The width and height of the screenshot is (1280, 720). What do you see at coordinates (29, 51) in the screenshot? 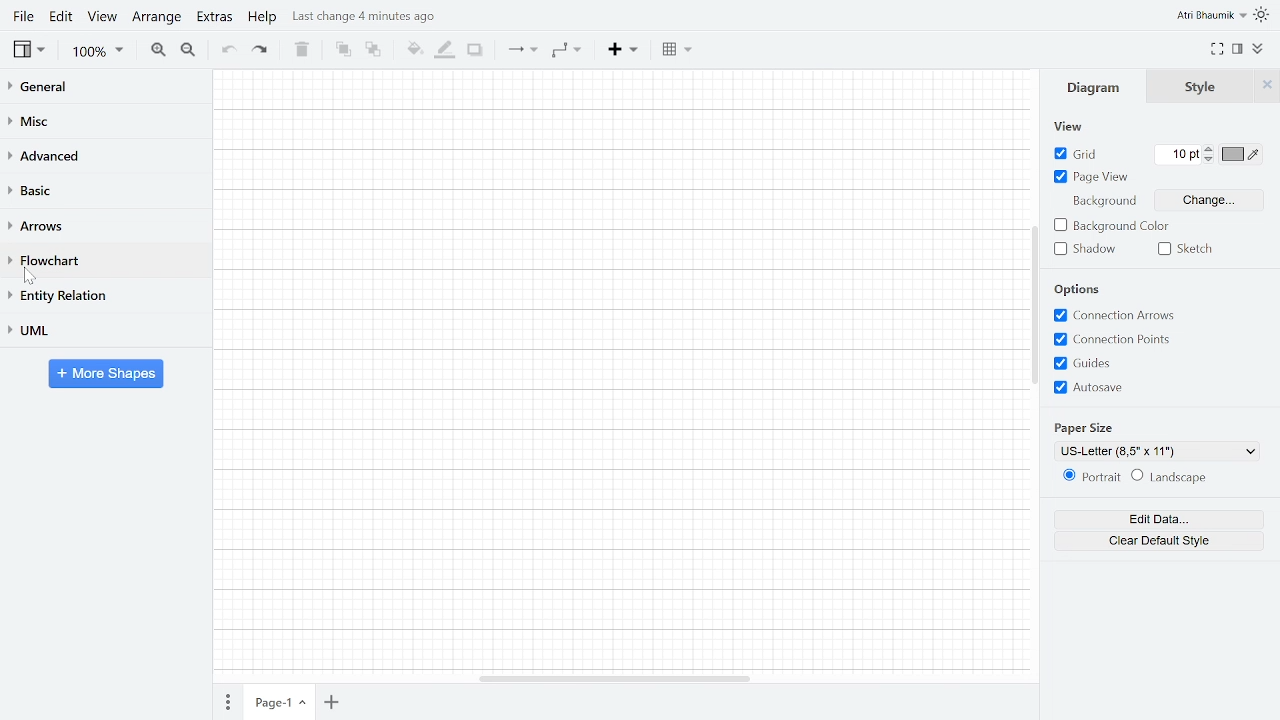
I see `View` at bounding box center [29, 51].